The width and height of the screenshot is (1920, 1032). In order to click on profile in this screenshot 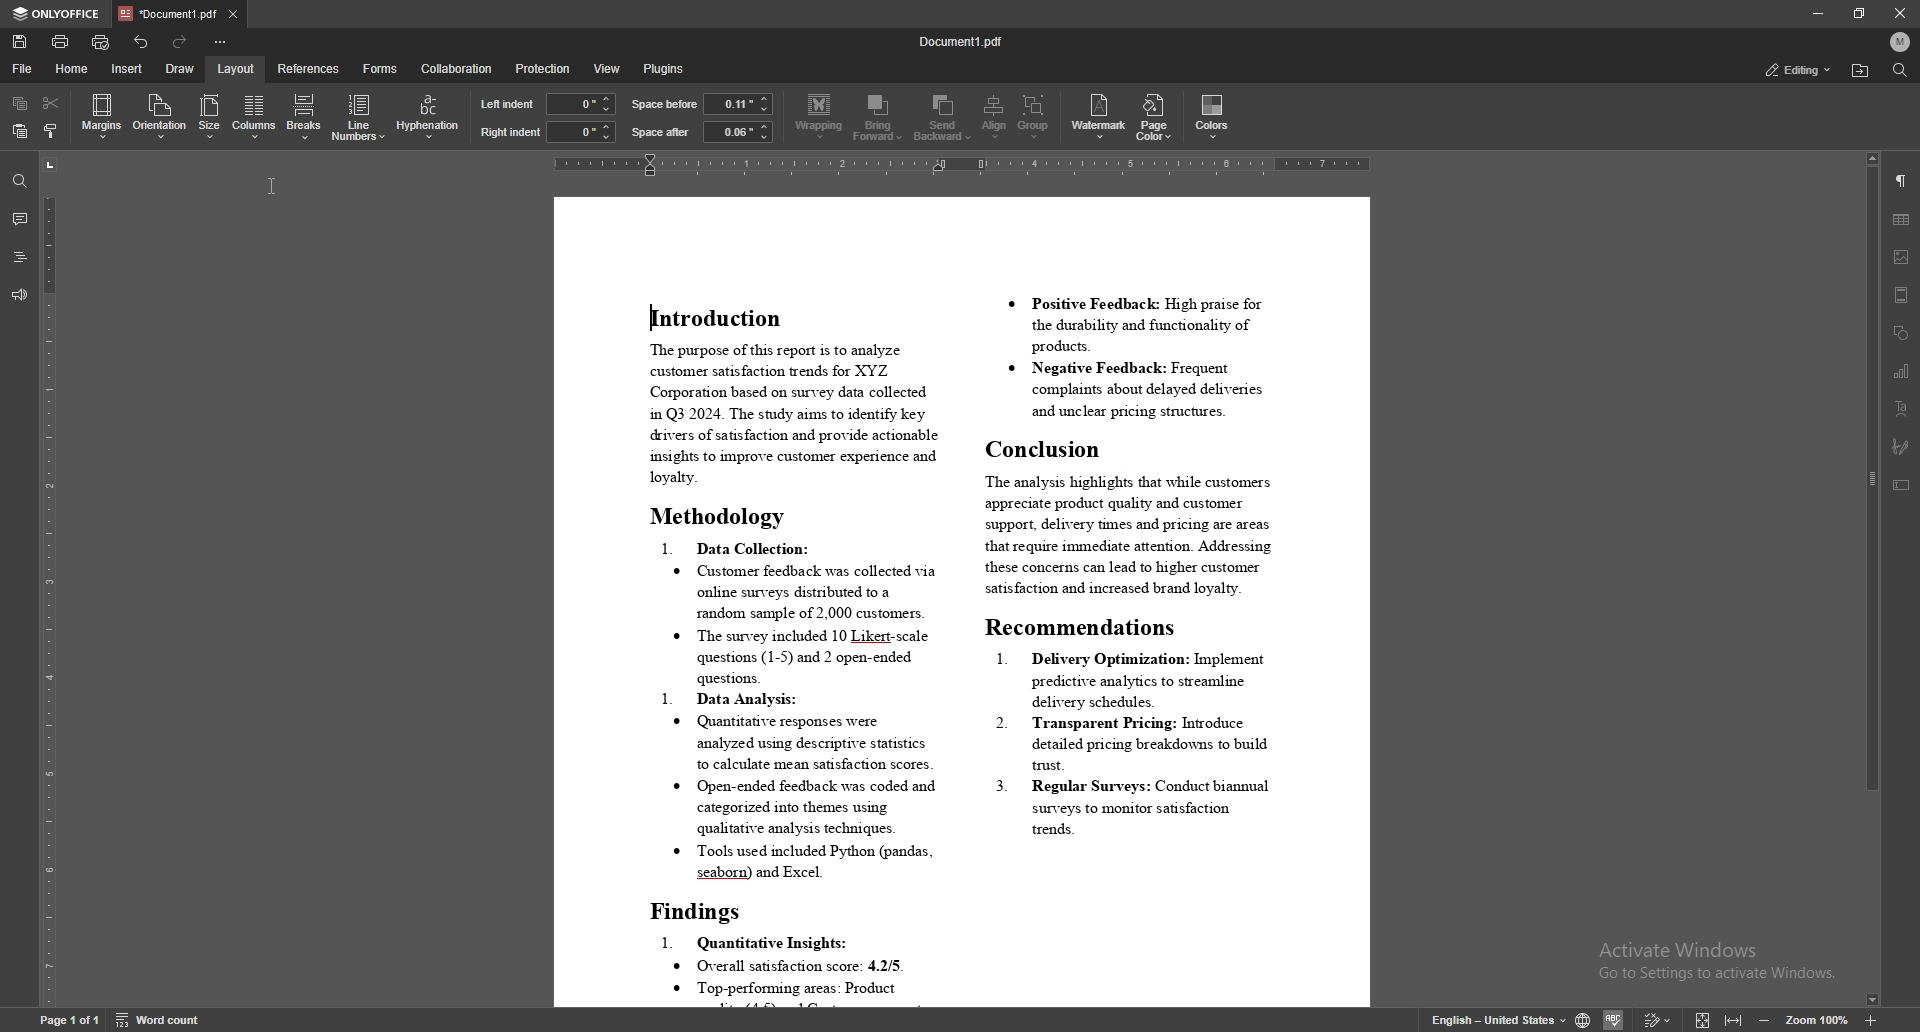, I will do `click(1901, 41)`.